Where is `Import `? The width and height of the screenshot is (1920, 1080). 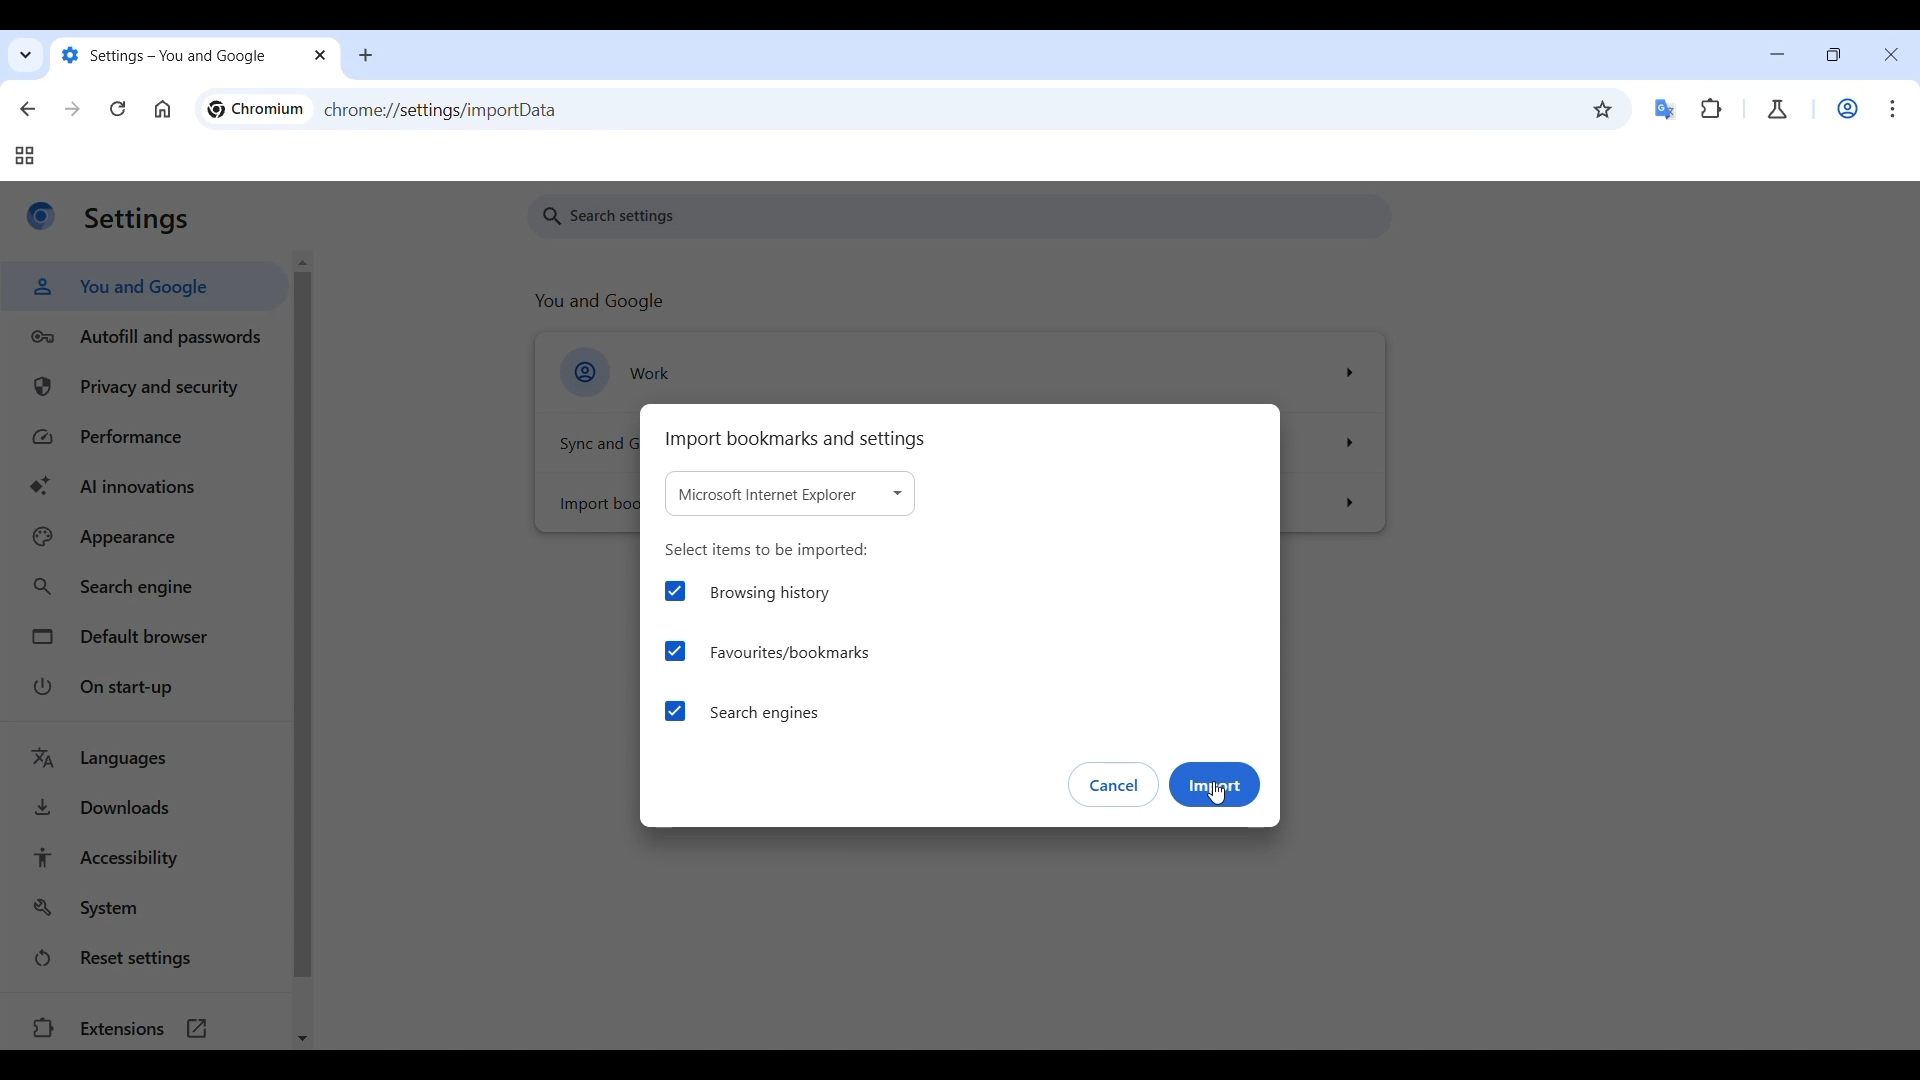
Import  is located at coordinates (1216, 785).